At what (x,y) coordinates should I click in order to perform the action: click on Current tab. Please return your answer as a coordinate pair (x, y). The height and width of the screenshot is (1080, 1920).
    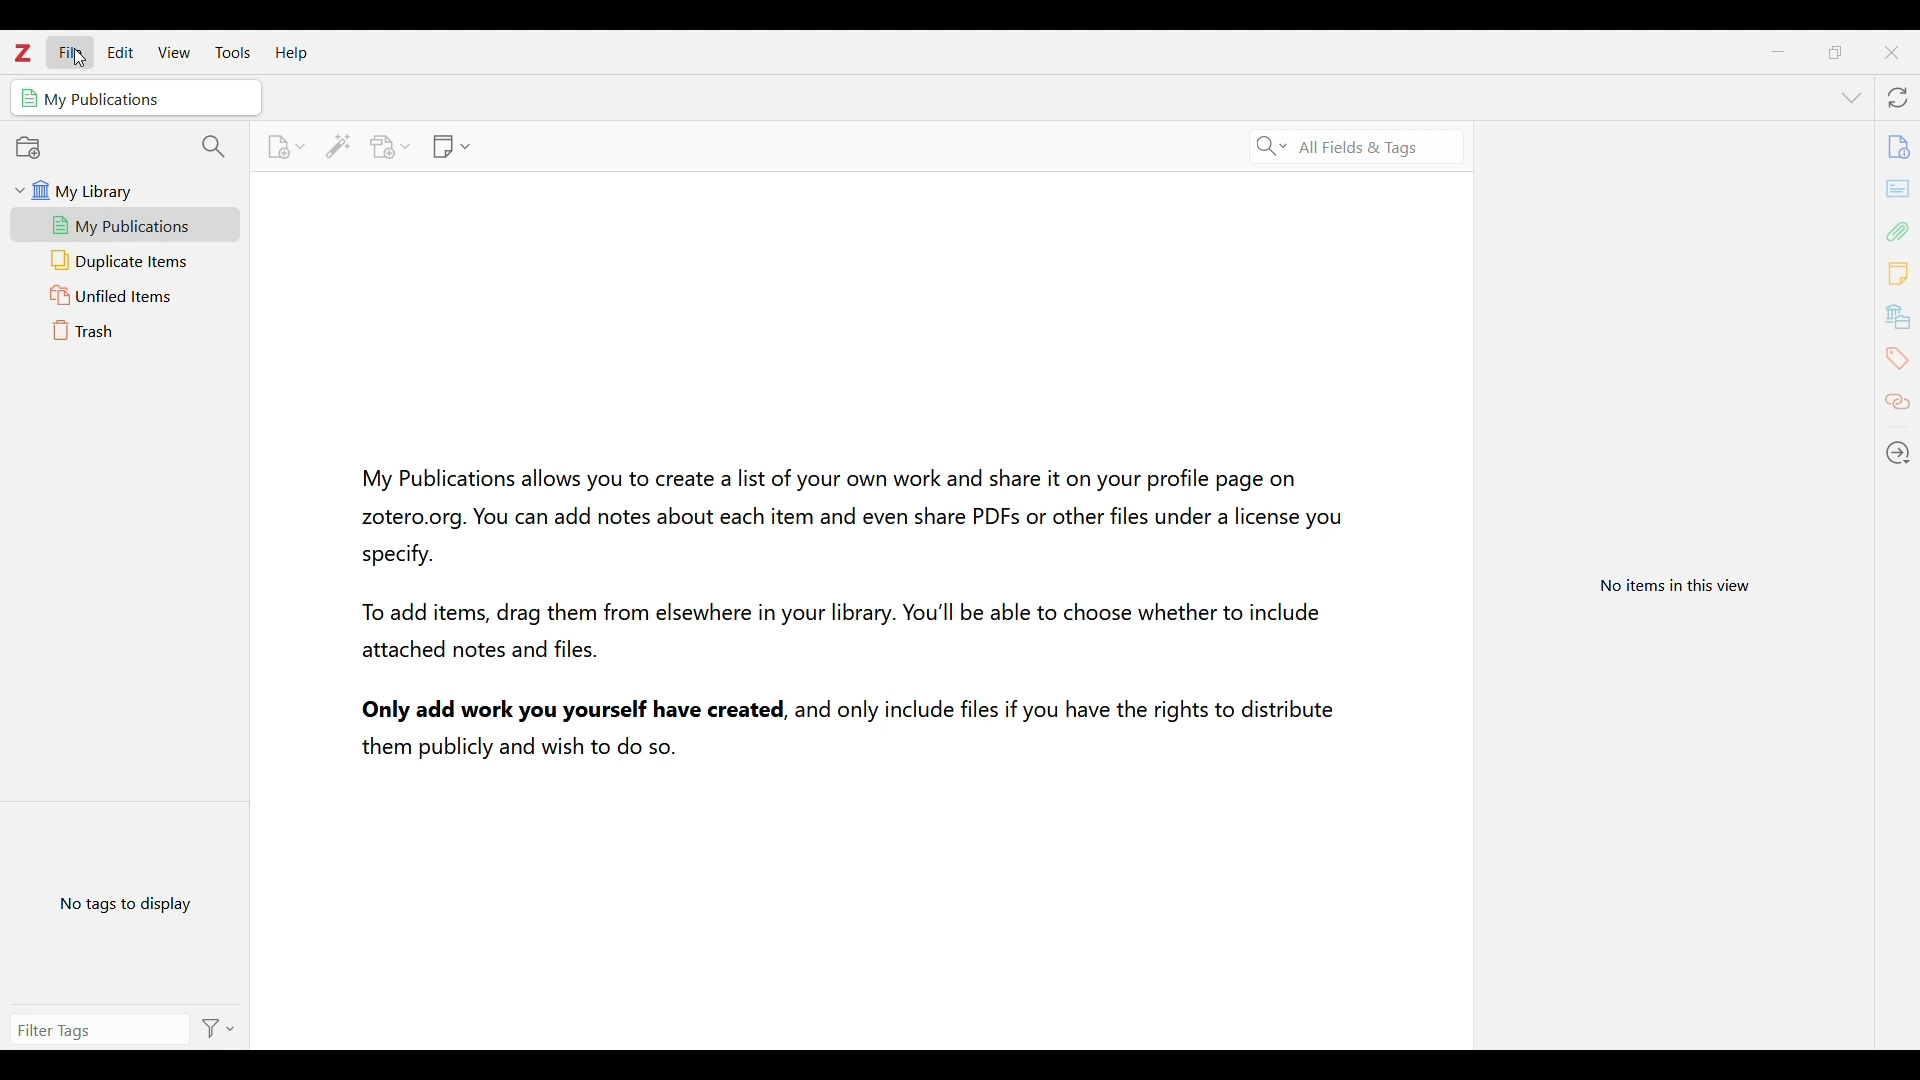
    Looking at the image, I should click on (136, 97).